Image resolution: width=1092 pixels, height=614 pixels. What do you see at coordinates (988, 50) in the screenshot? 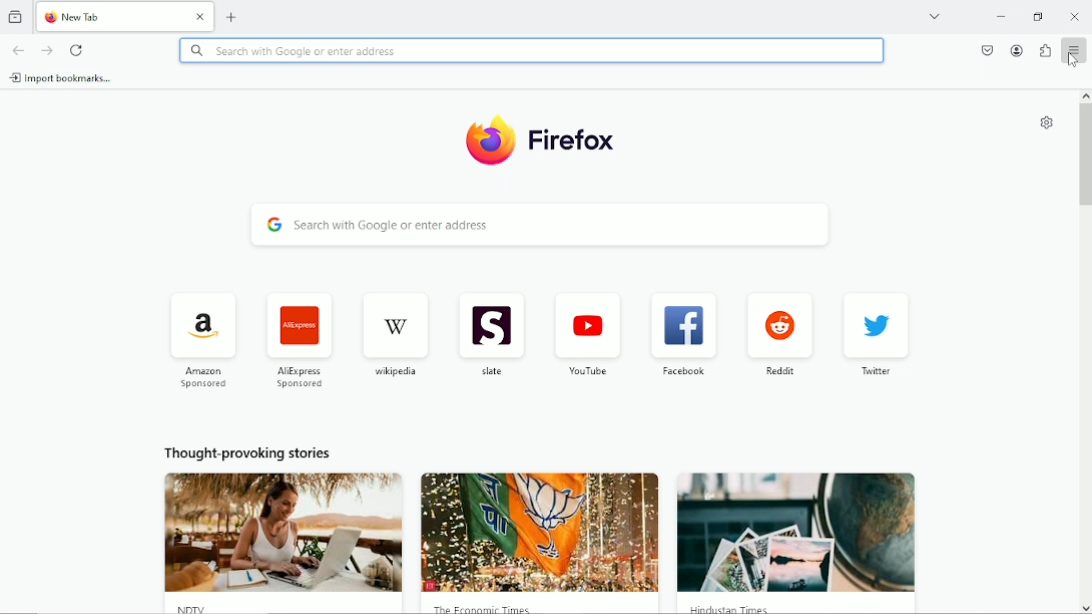
I see `save to pocket` at bounding box center [988, 50].